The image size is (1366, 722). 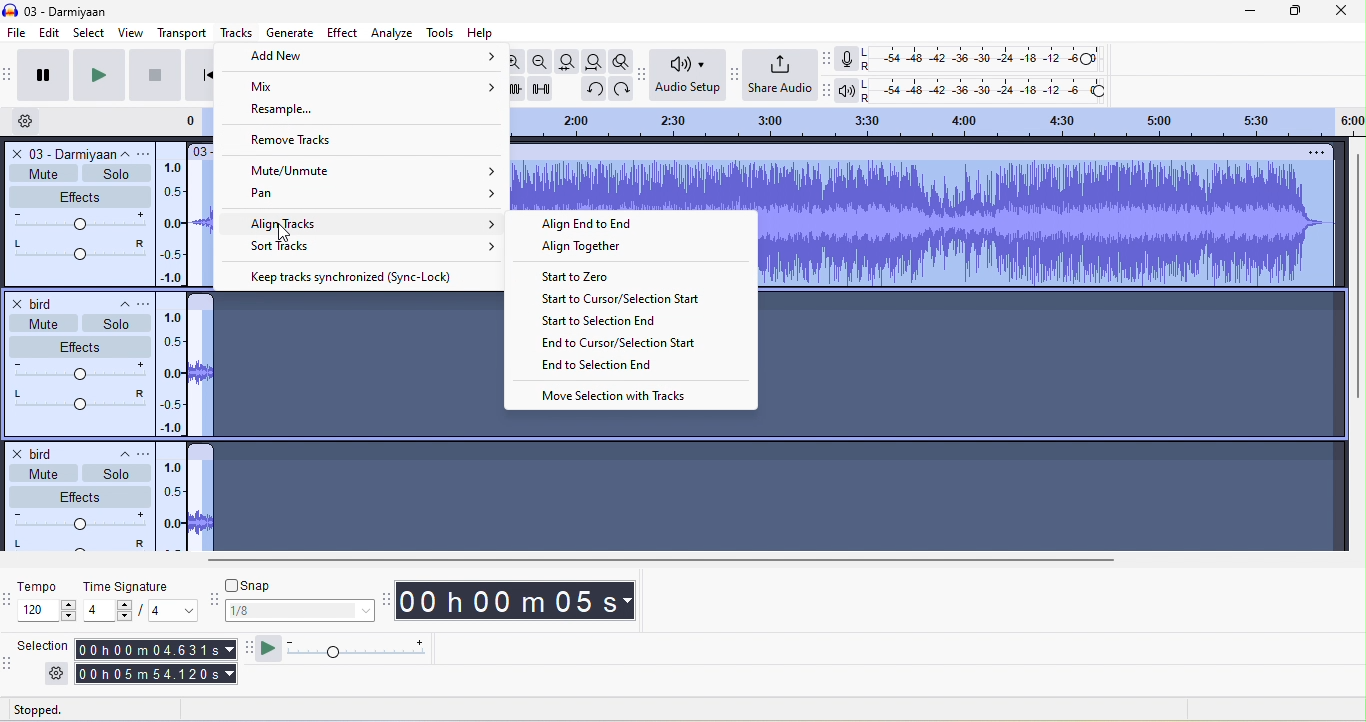 I want to click on Selected trackt, so click(x=472, y=480).